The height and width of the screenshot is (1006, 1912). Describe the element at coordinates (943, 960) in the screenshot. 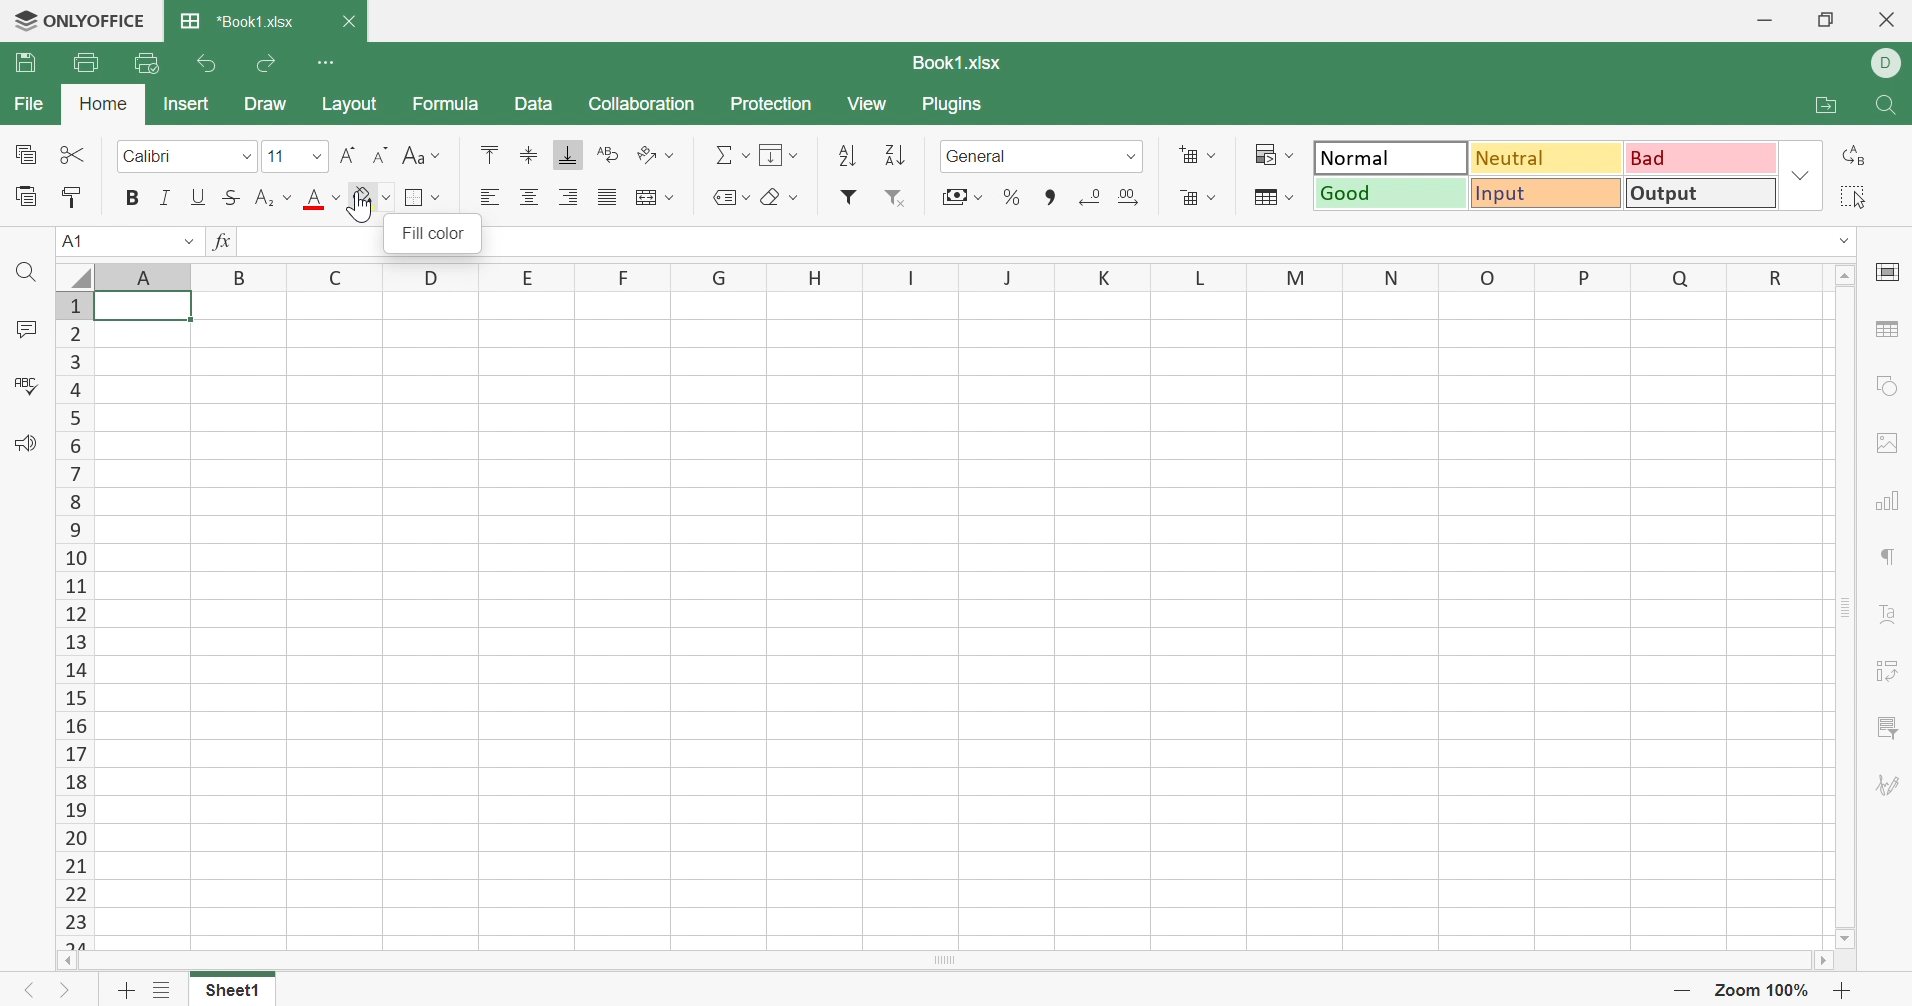

I see `Scroll Bar` at that location.